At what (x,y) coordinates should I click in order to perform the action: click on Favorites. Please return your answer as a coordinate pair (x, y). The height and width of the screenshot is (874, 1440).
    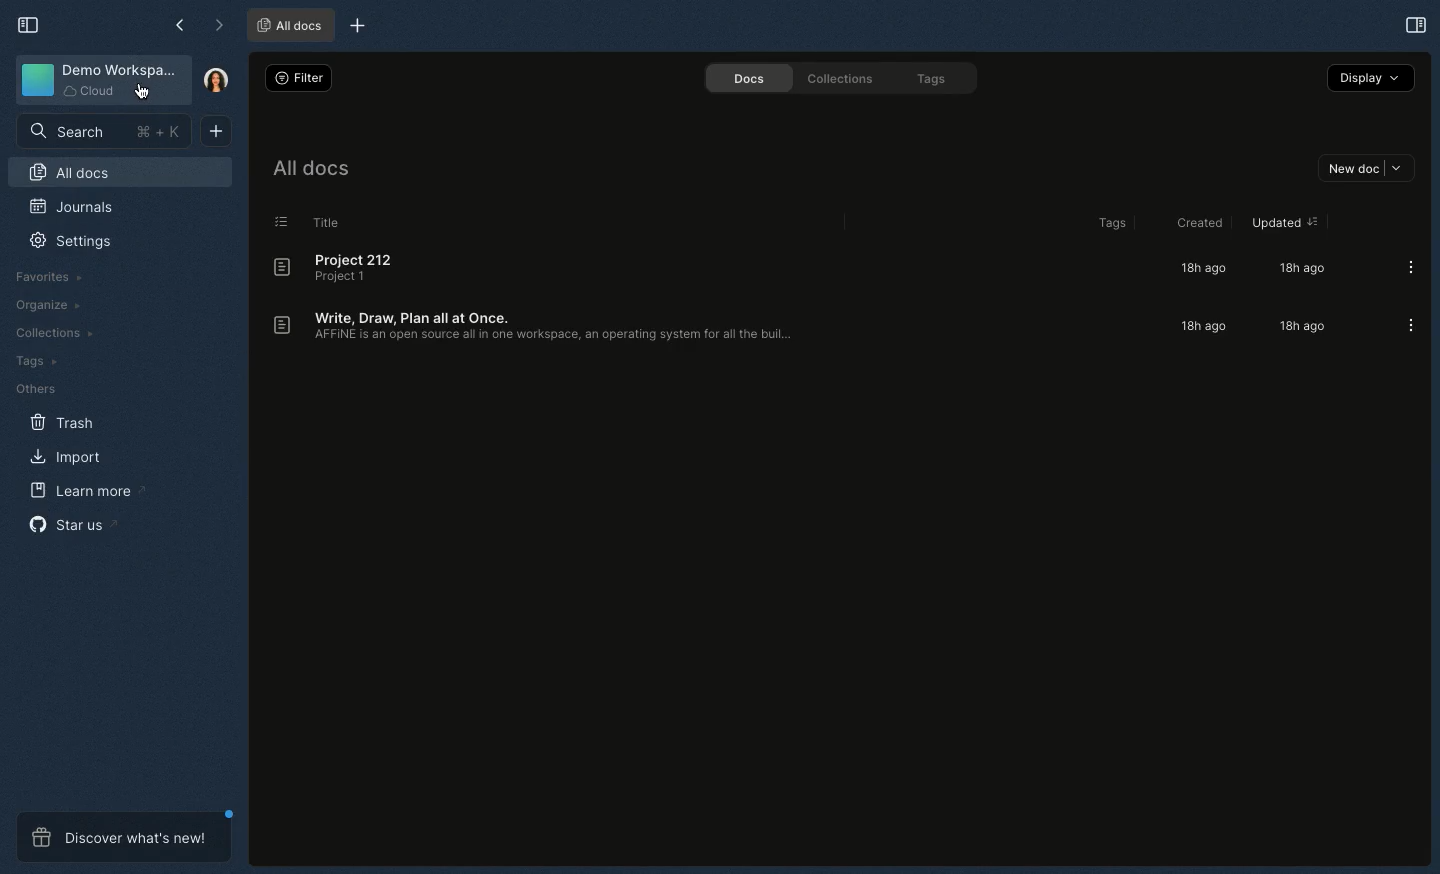
    Looking at the image, I should click on (58, 277).